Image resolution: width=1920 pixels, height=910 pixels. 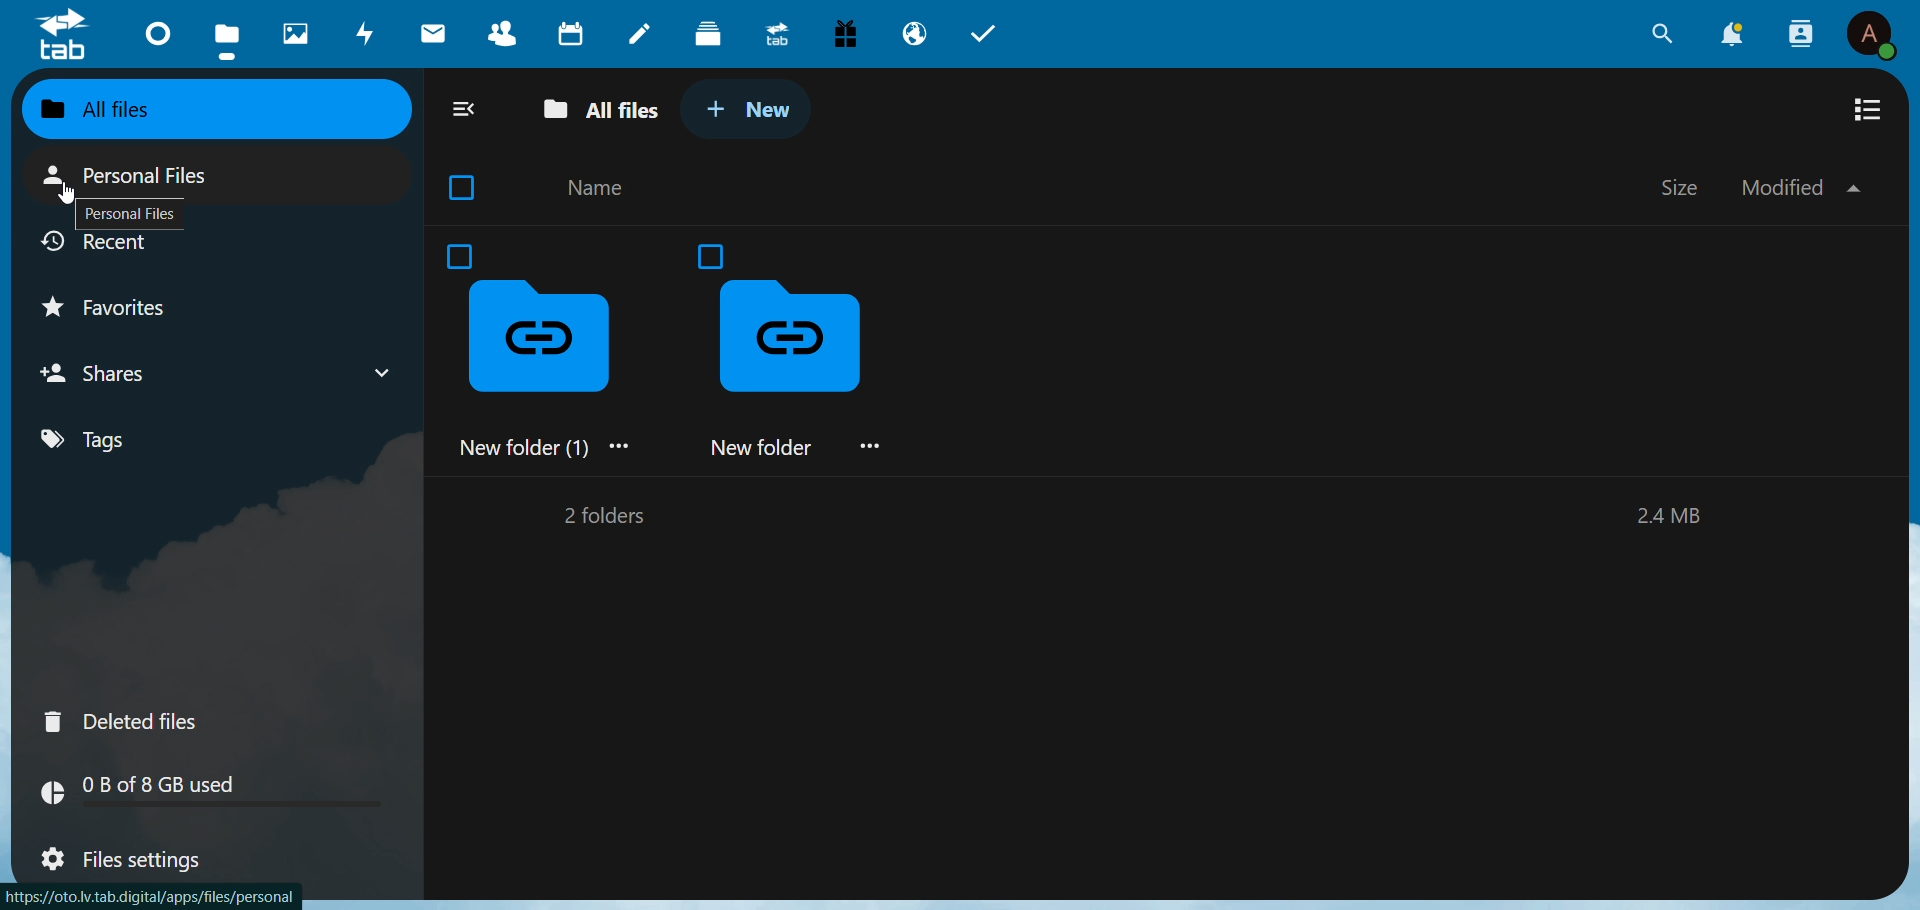 I want to click on memory, so click(x=225, y=790).